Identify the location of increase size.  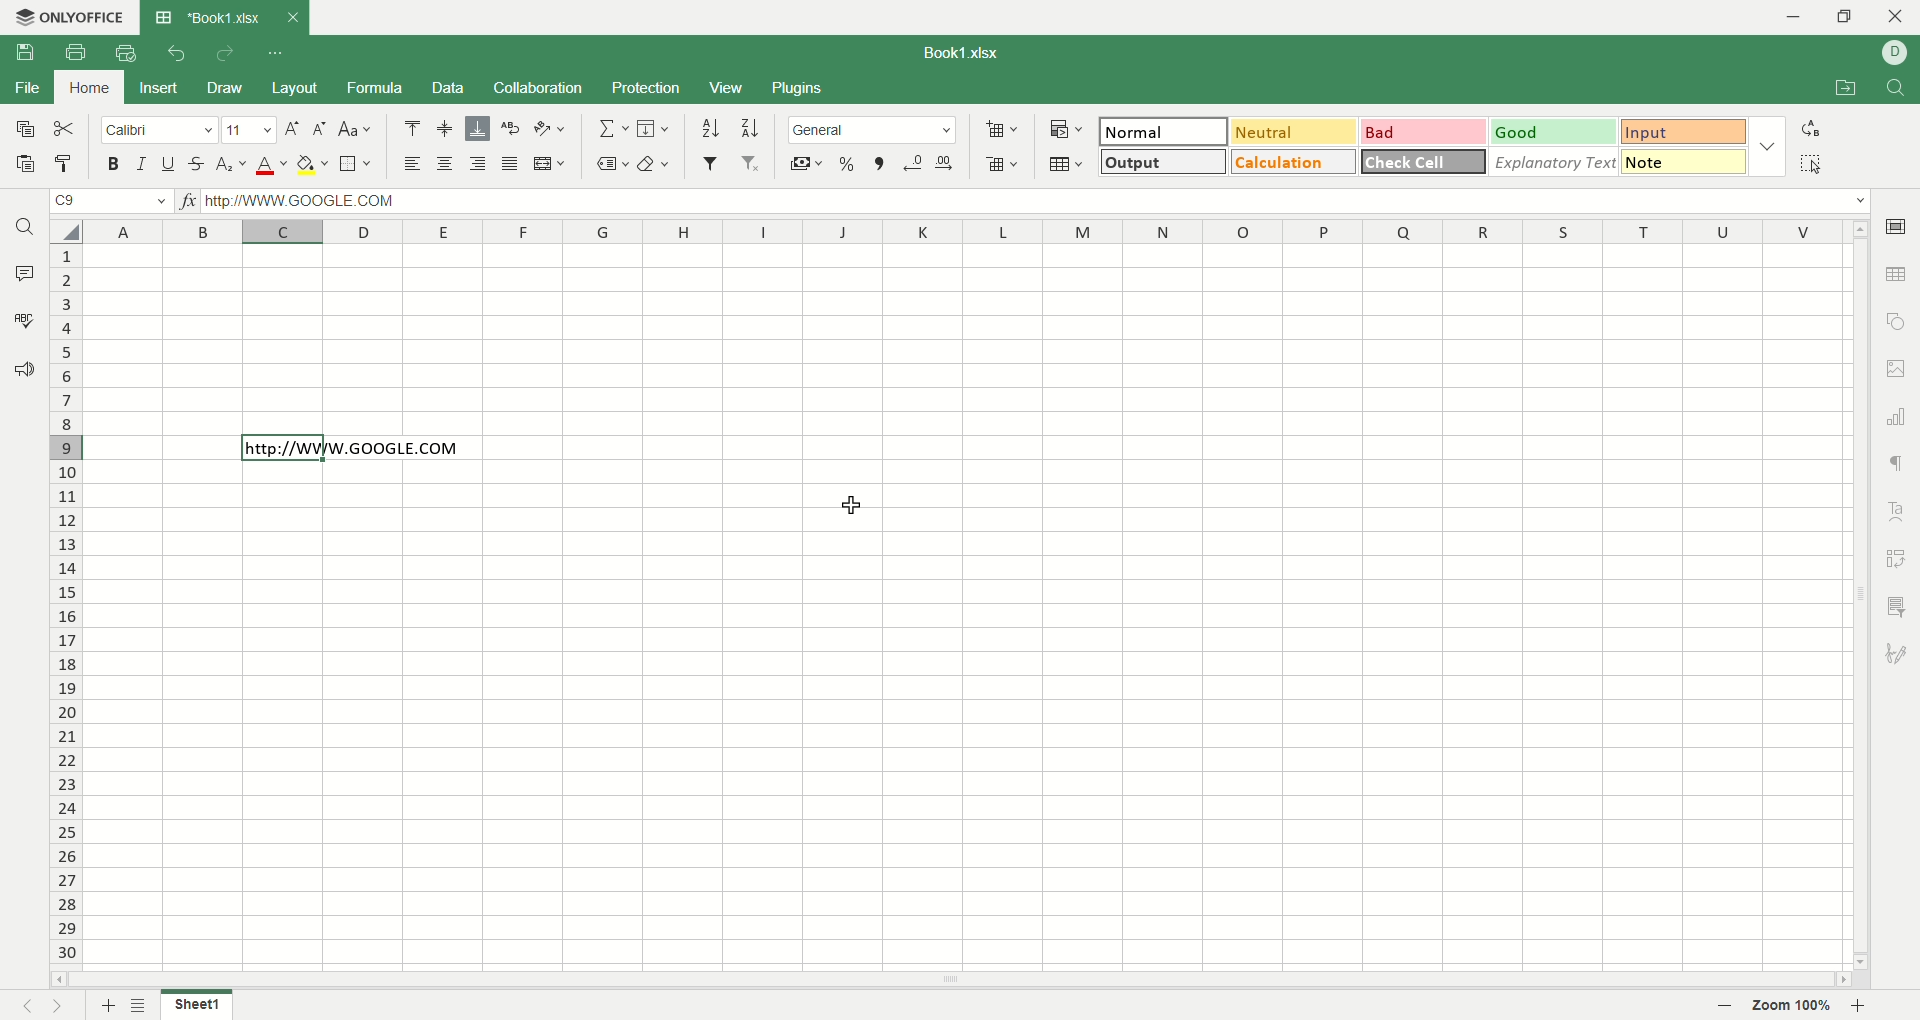
(293, 130).